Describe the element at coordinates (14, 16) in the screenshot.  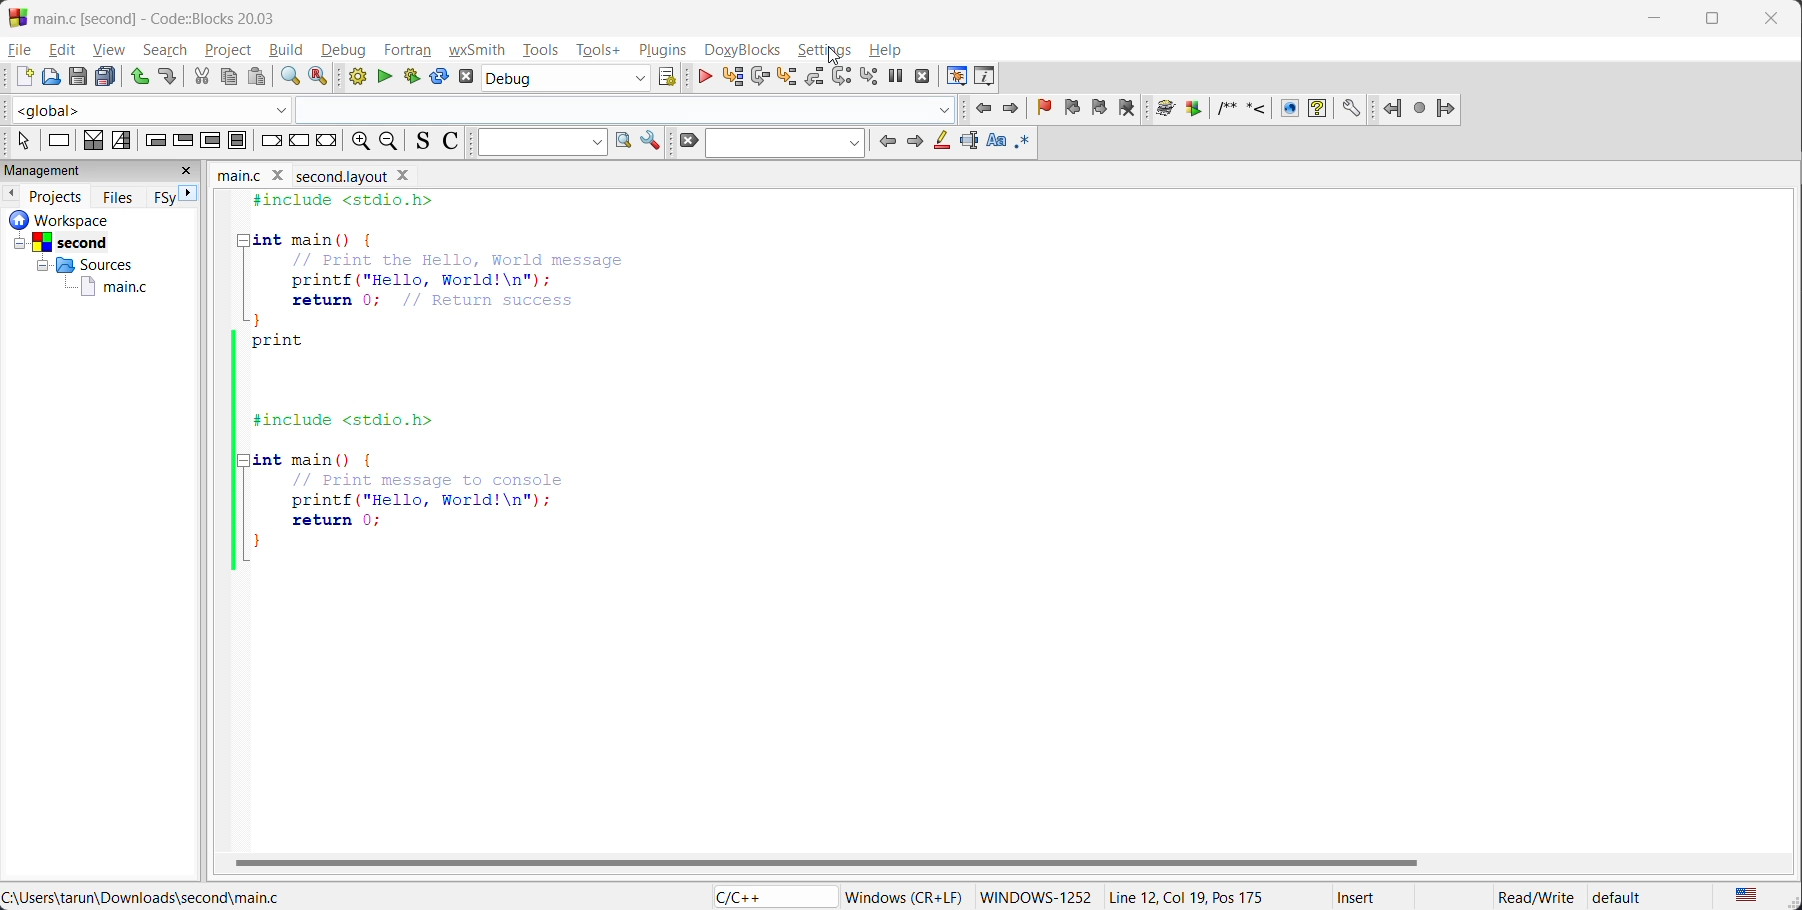
I see `Codeblock logo` at that location.